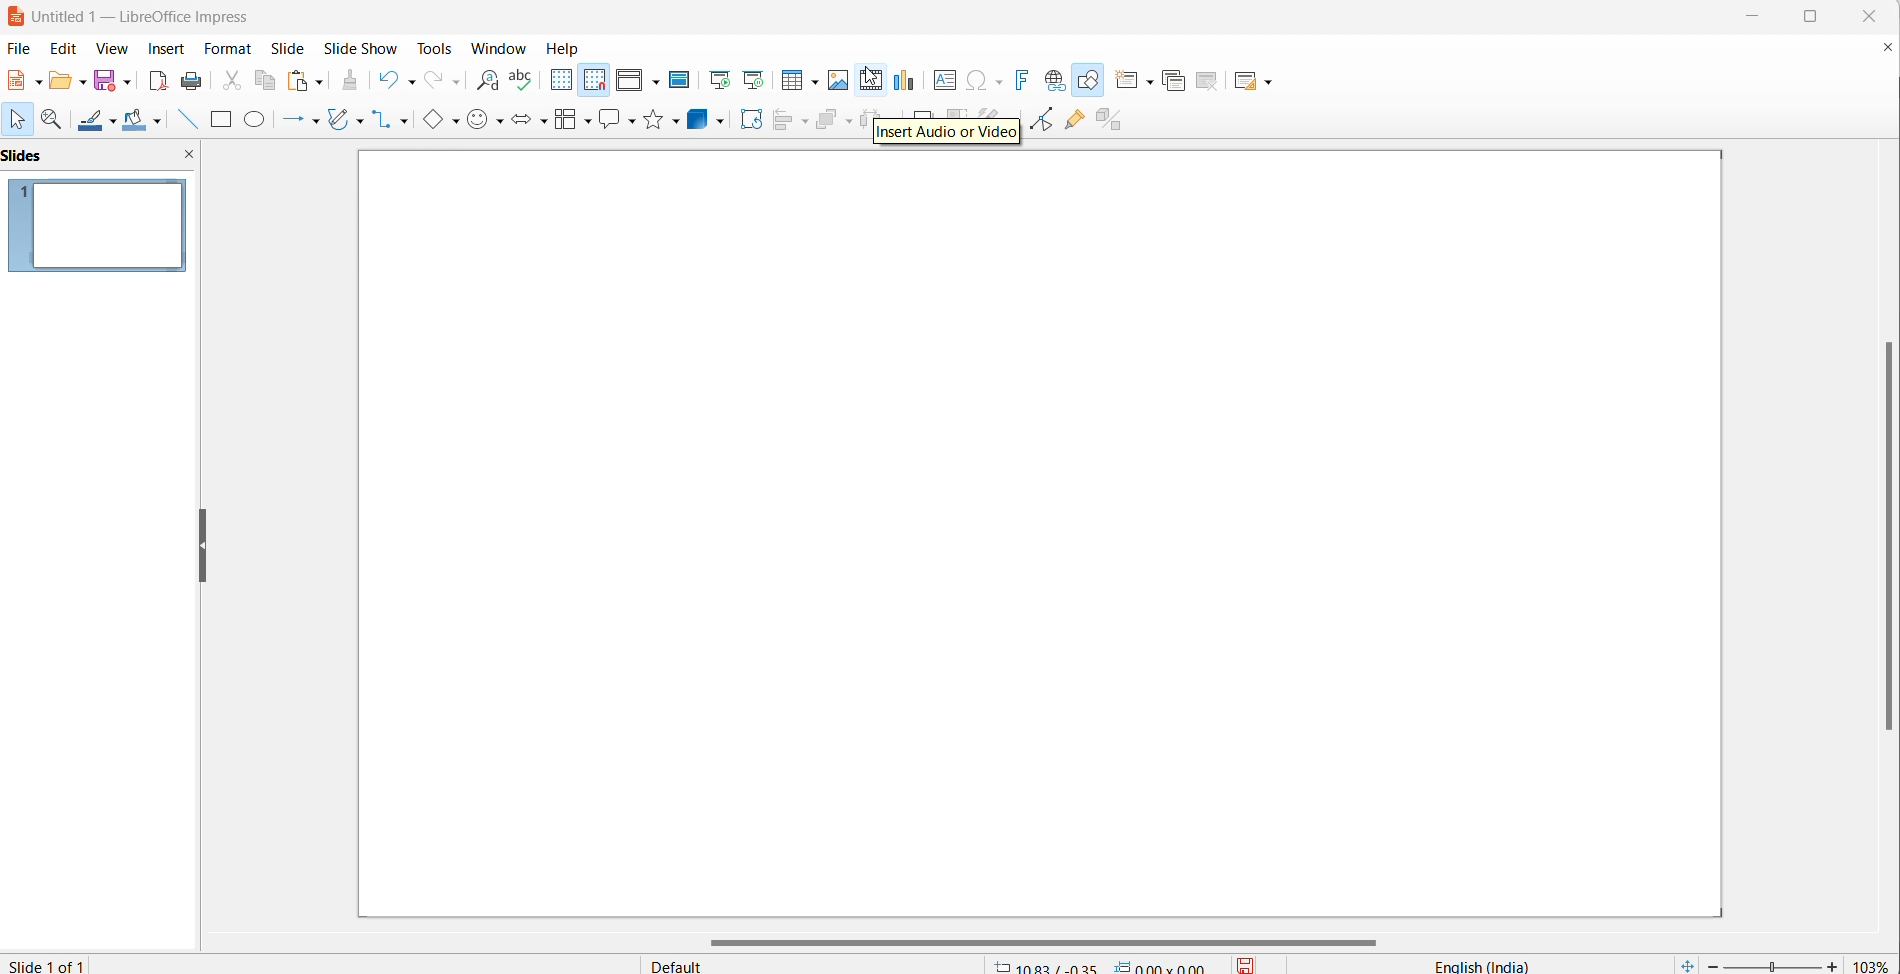 The height and width of the screenshot is (974, 1900). I want to click on symbol shapes options, so click(499, 122).